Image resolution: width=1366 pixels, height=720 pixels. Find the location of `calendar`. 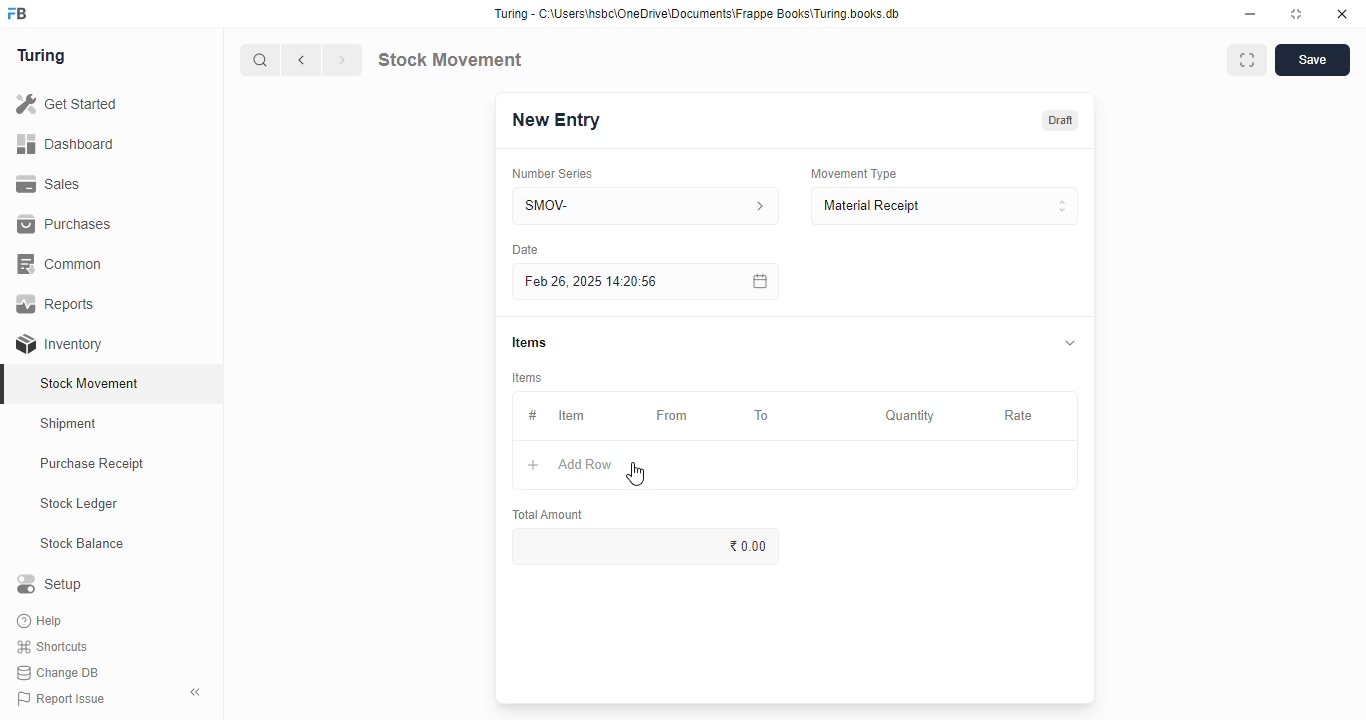

calendar is located at coordinates (758, 281).